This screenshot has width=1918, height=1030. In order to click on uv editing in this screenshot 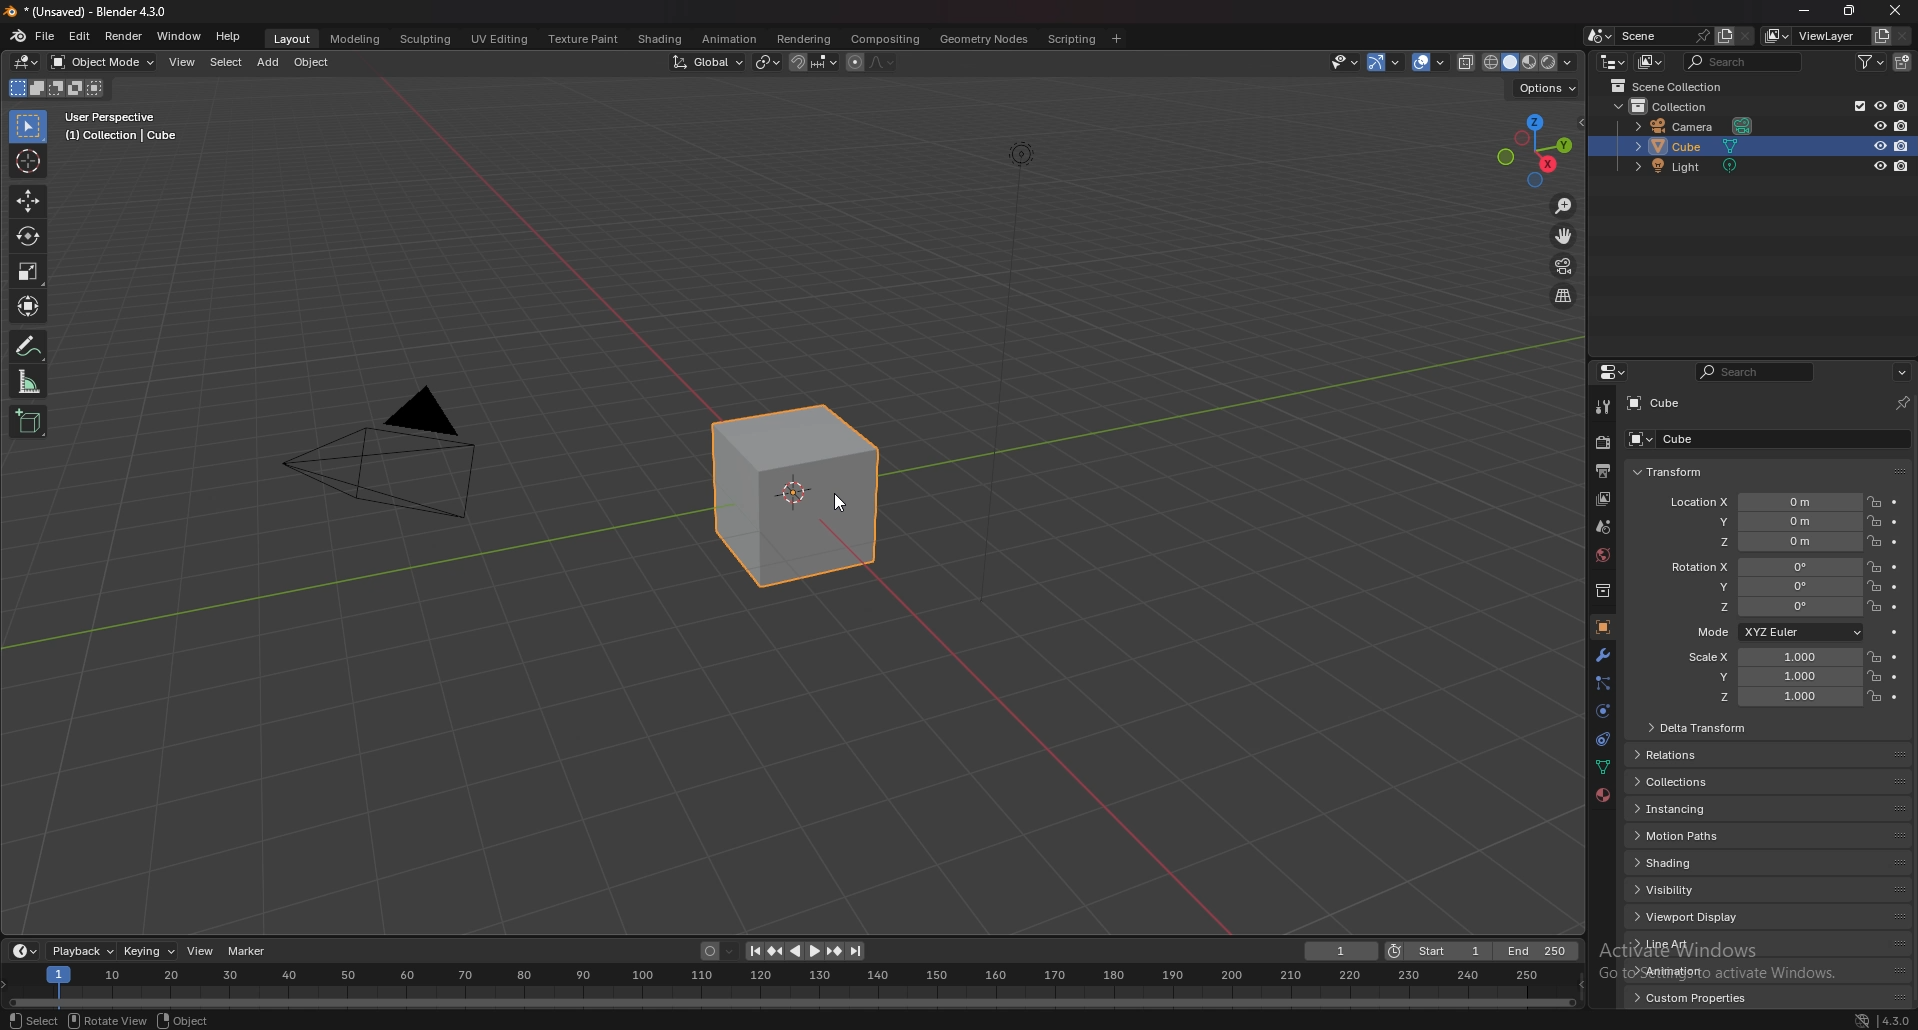, I will do `click(500, 39)`.